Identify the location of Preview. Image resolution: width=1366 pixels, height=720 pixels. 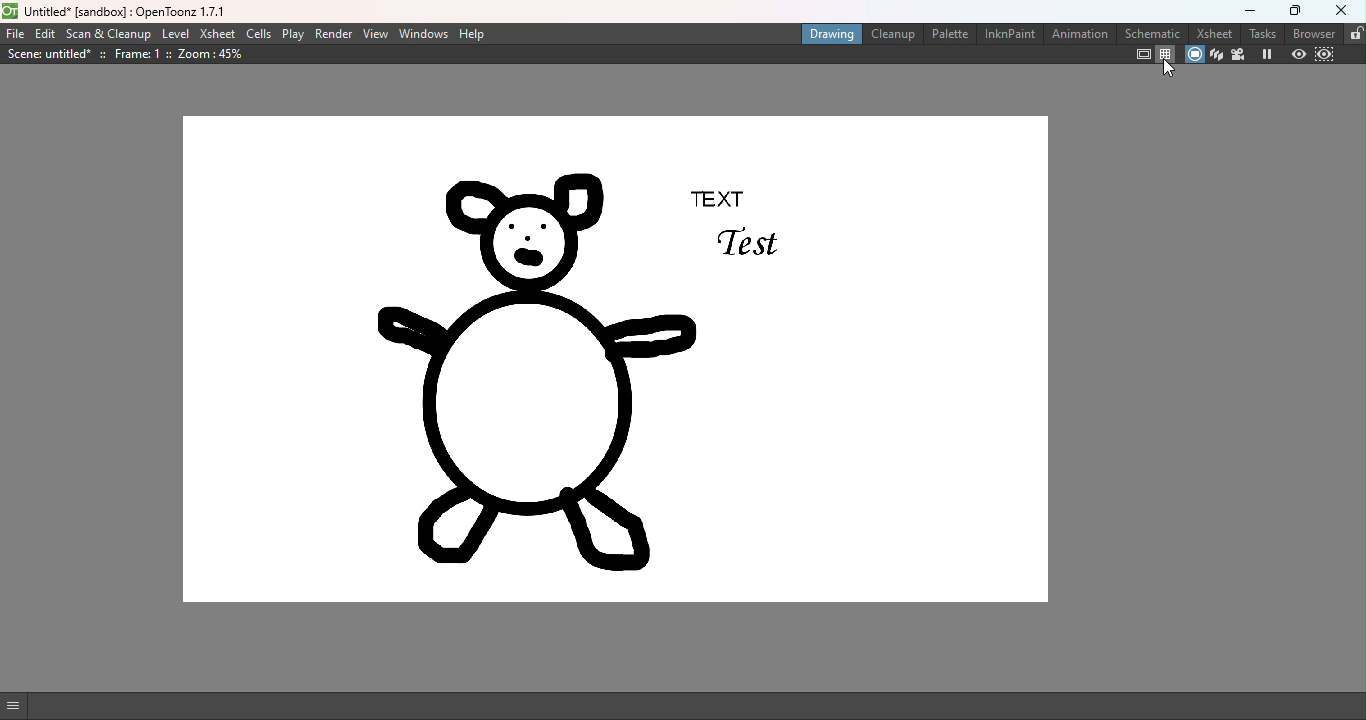
(1295, 55).